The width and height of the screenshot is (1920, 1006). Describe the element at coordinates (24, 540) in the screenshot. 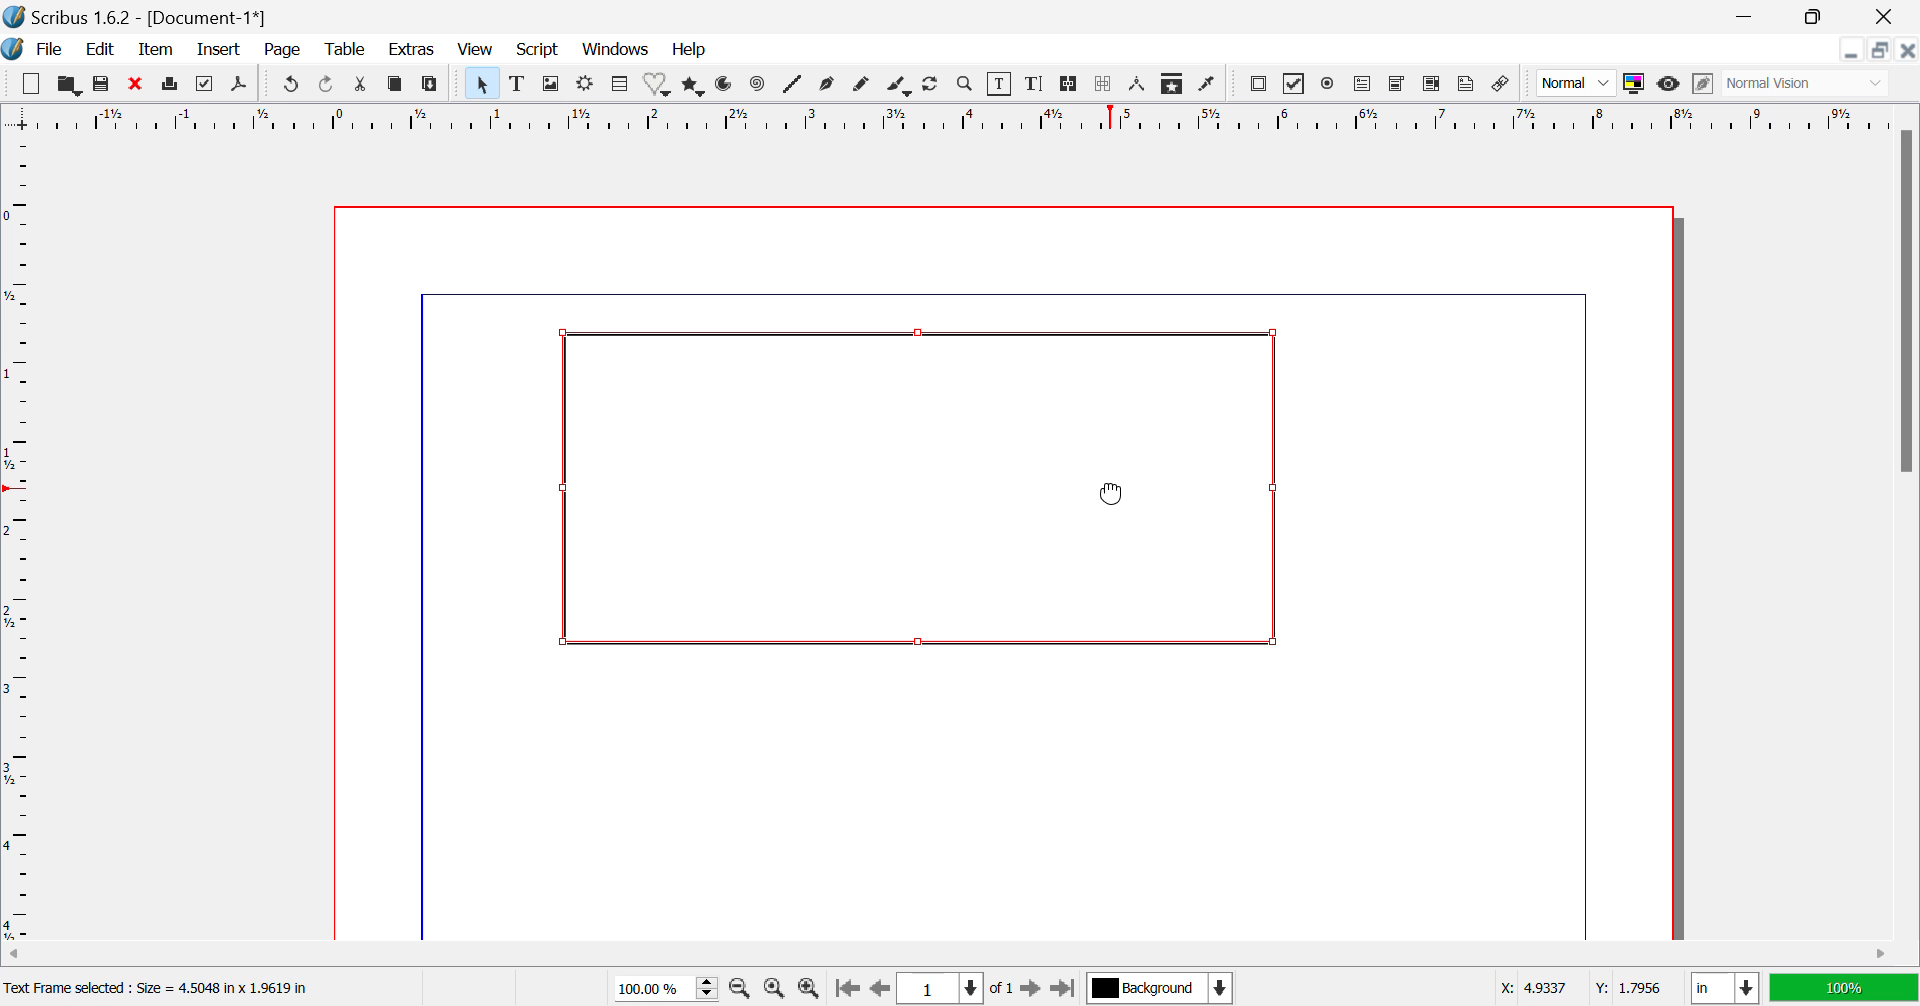

I see `Horizontal Page Margins` at that location.